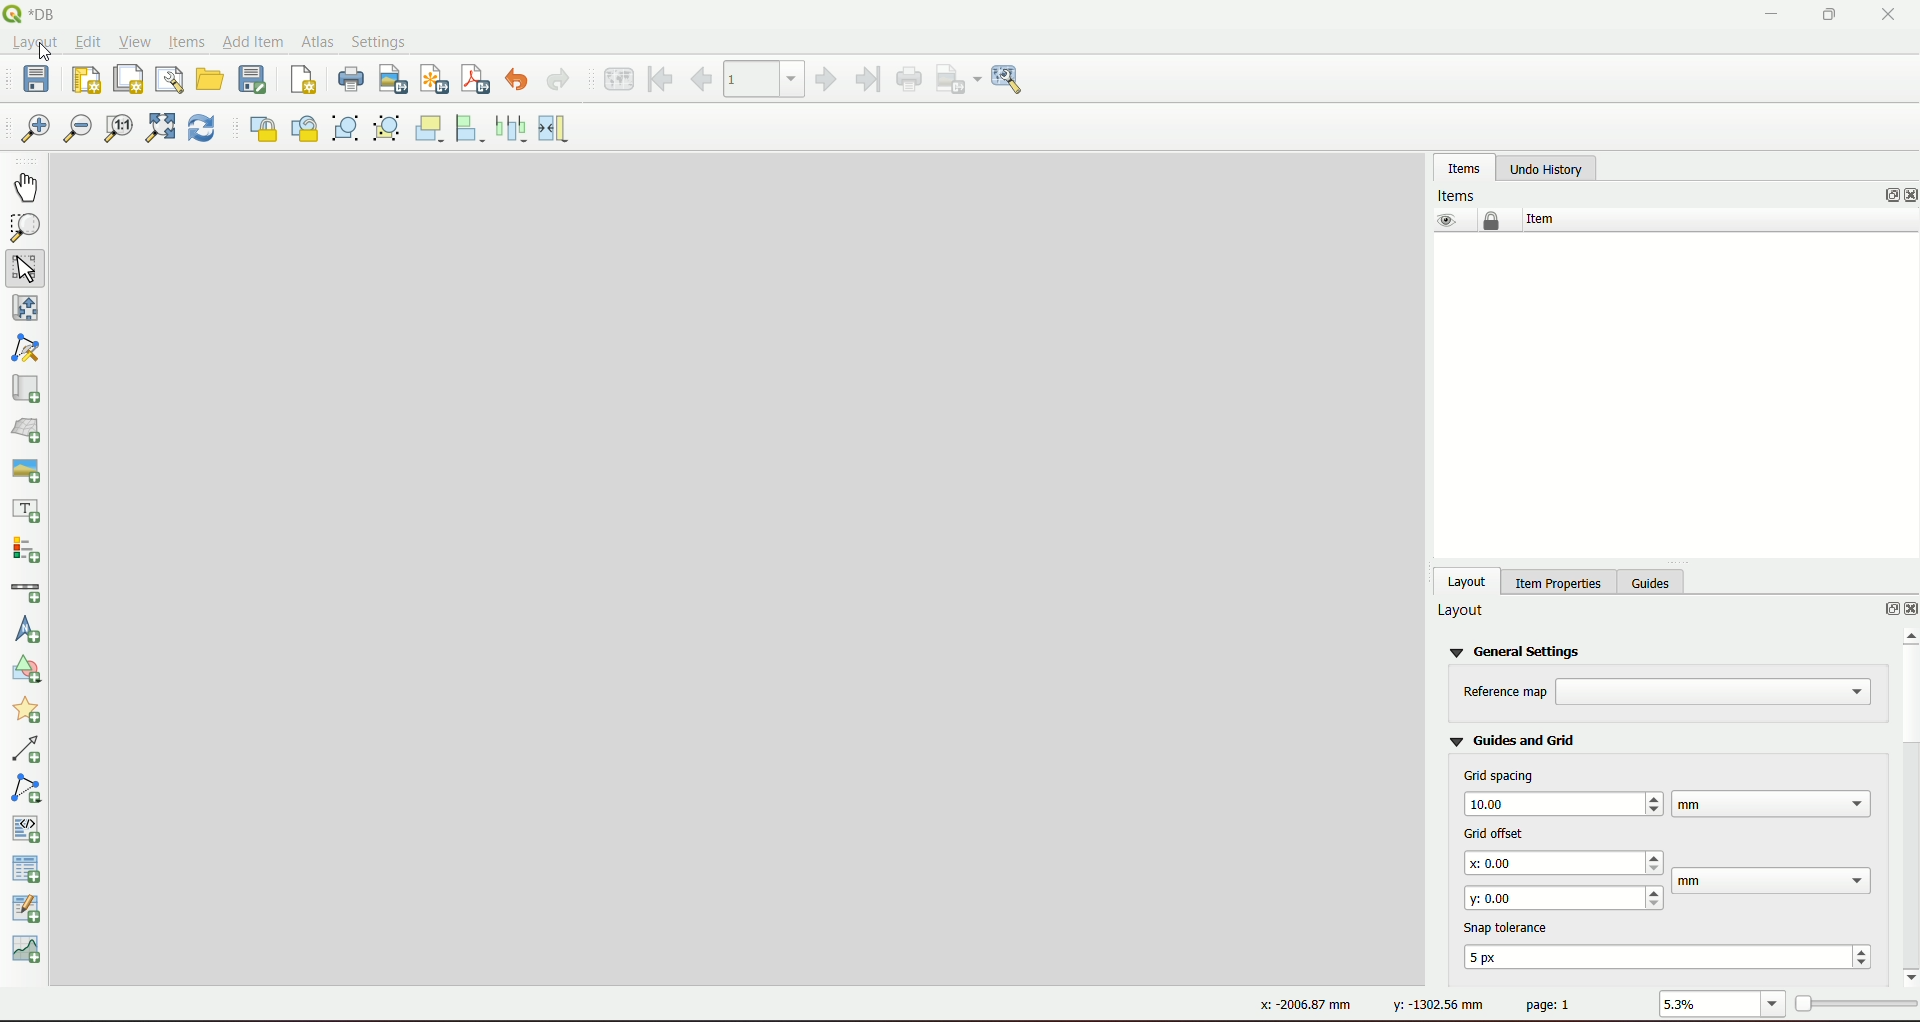  Describe the element at coordinates (1490, 831) in the screenshot. I see `grid offset` at that location.